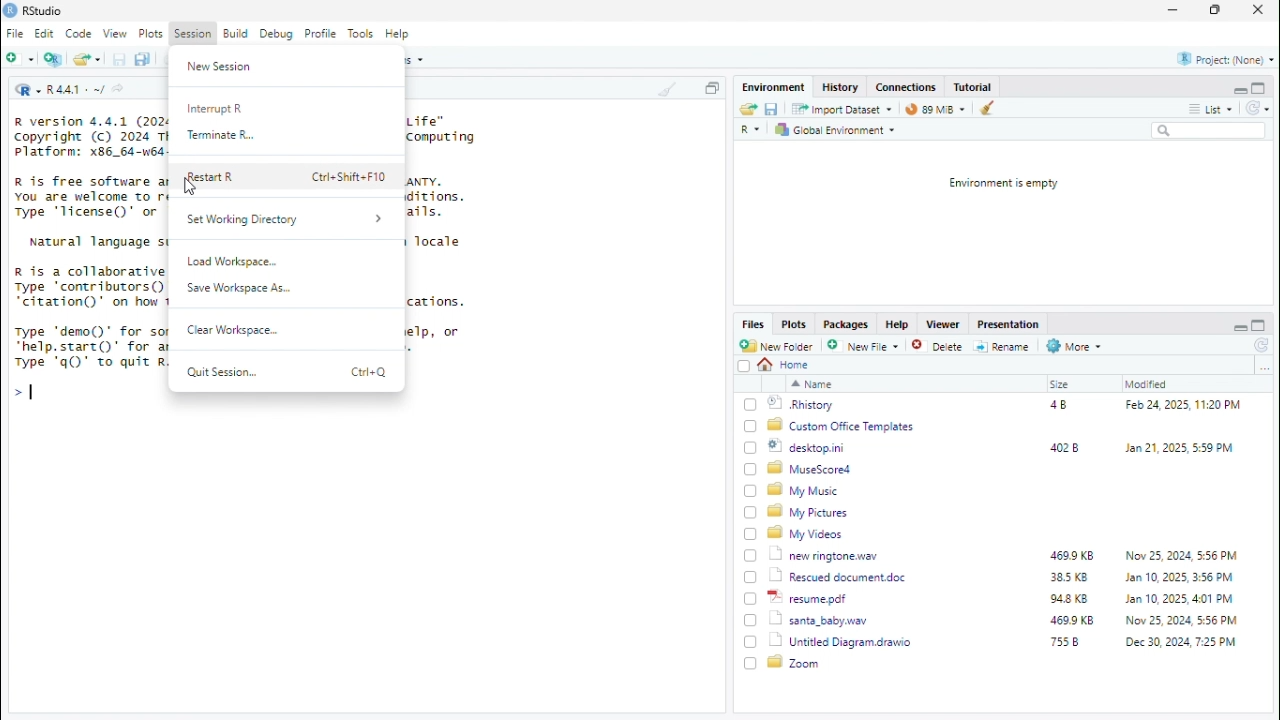  I want to click on Checkbox, so click(751, 469).